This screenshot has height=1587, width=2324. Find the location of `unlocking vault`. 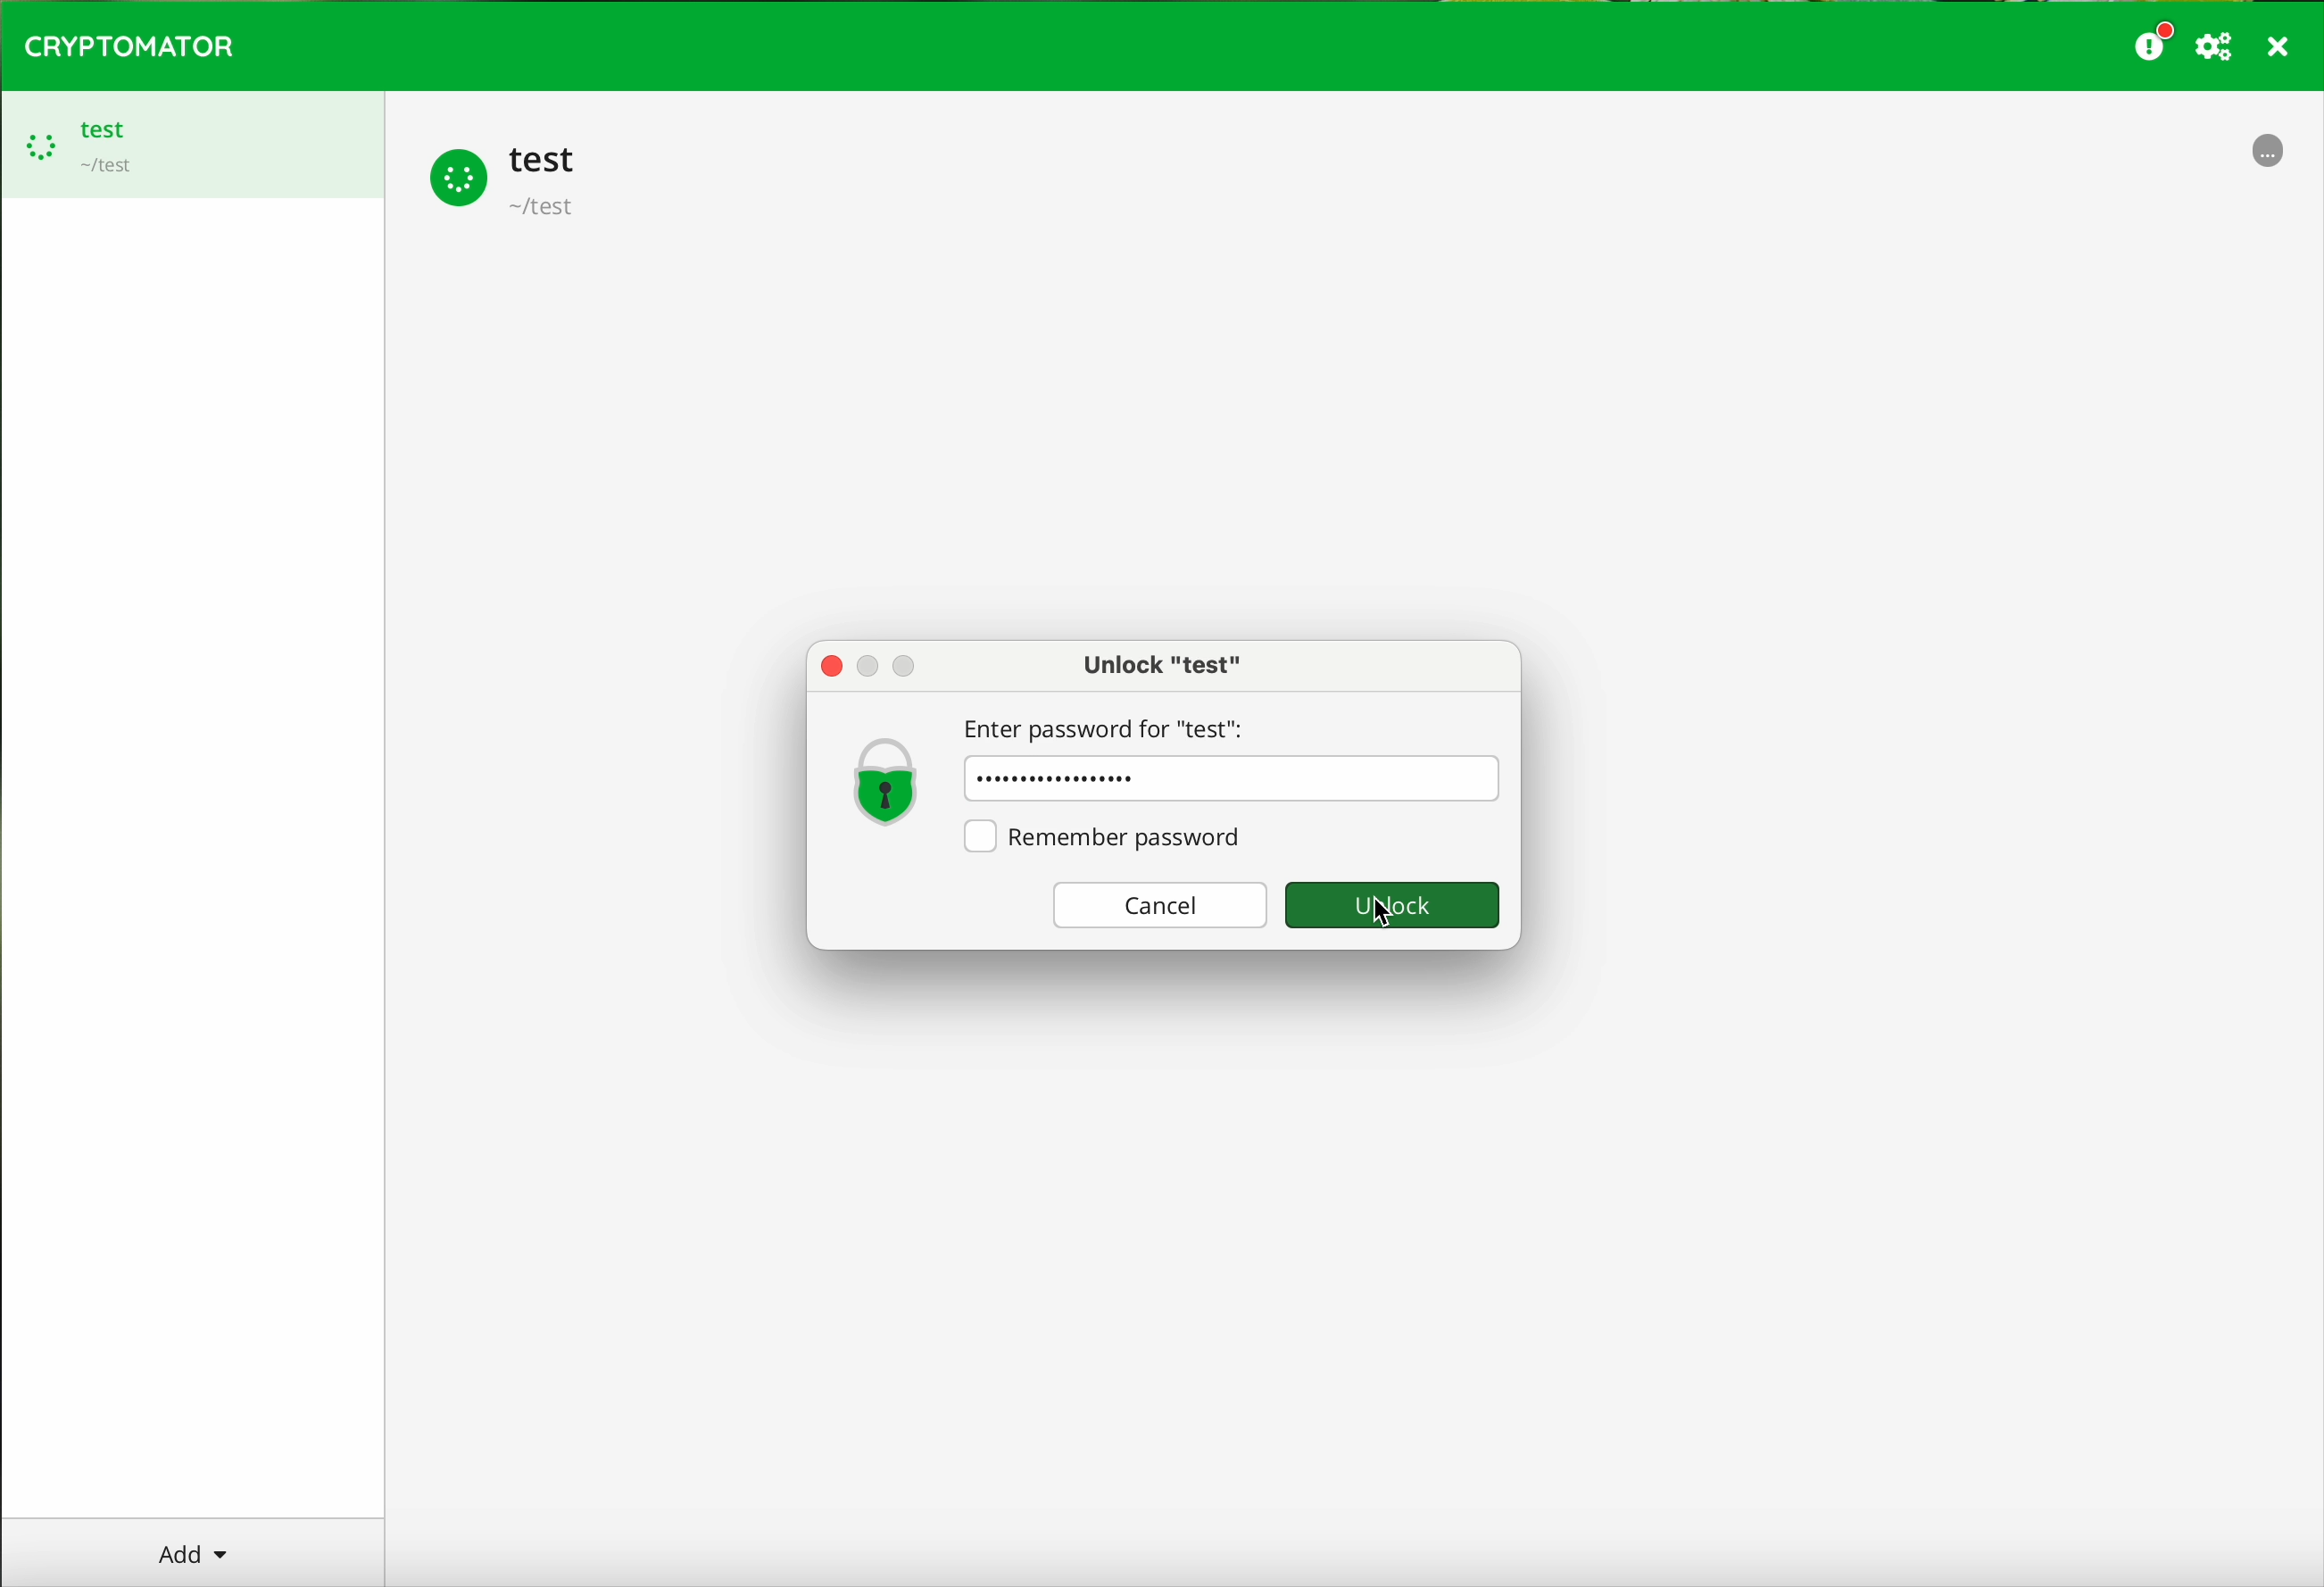

unlocking vault is located at coordinates (192, 145).